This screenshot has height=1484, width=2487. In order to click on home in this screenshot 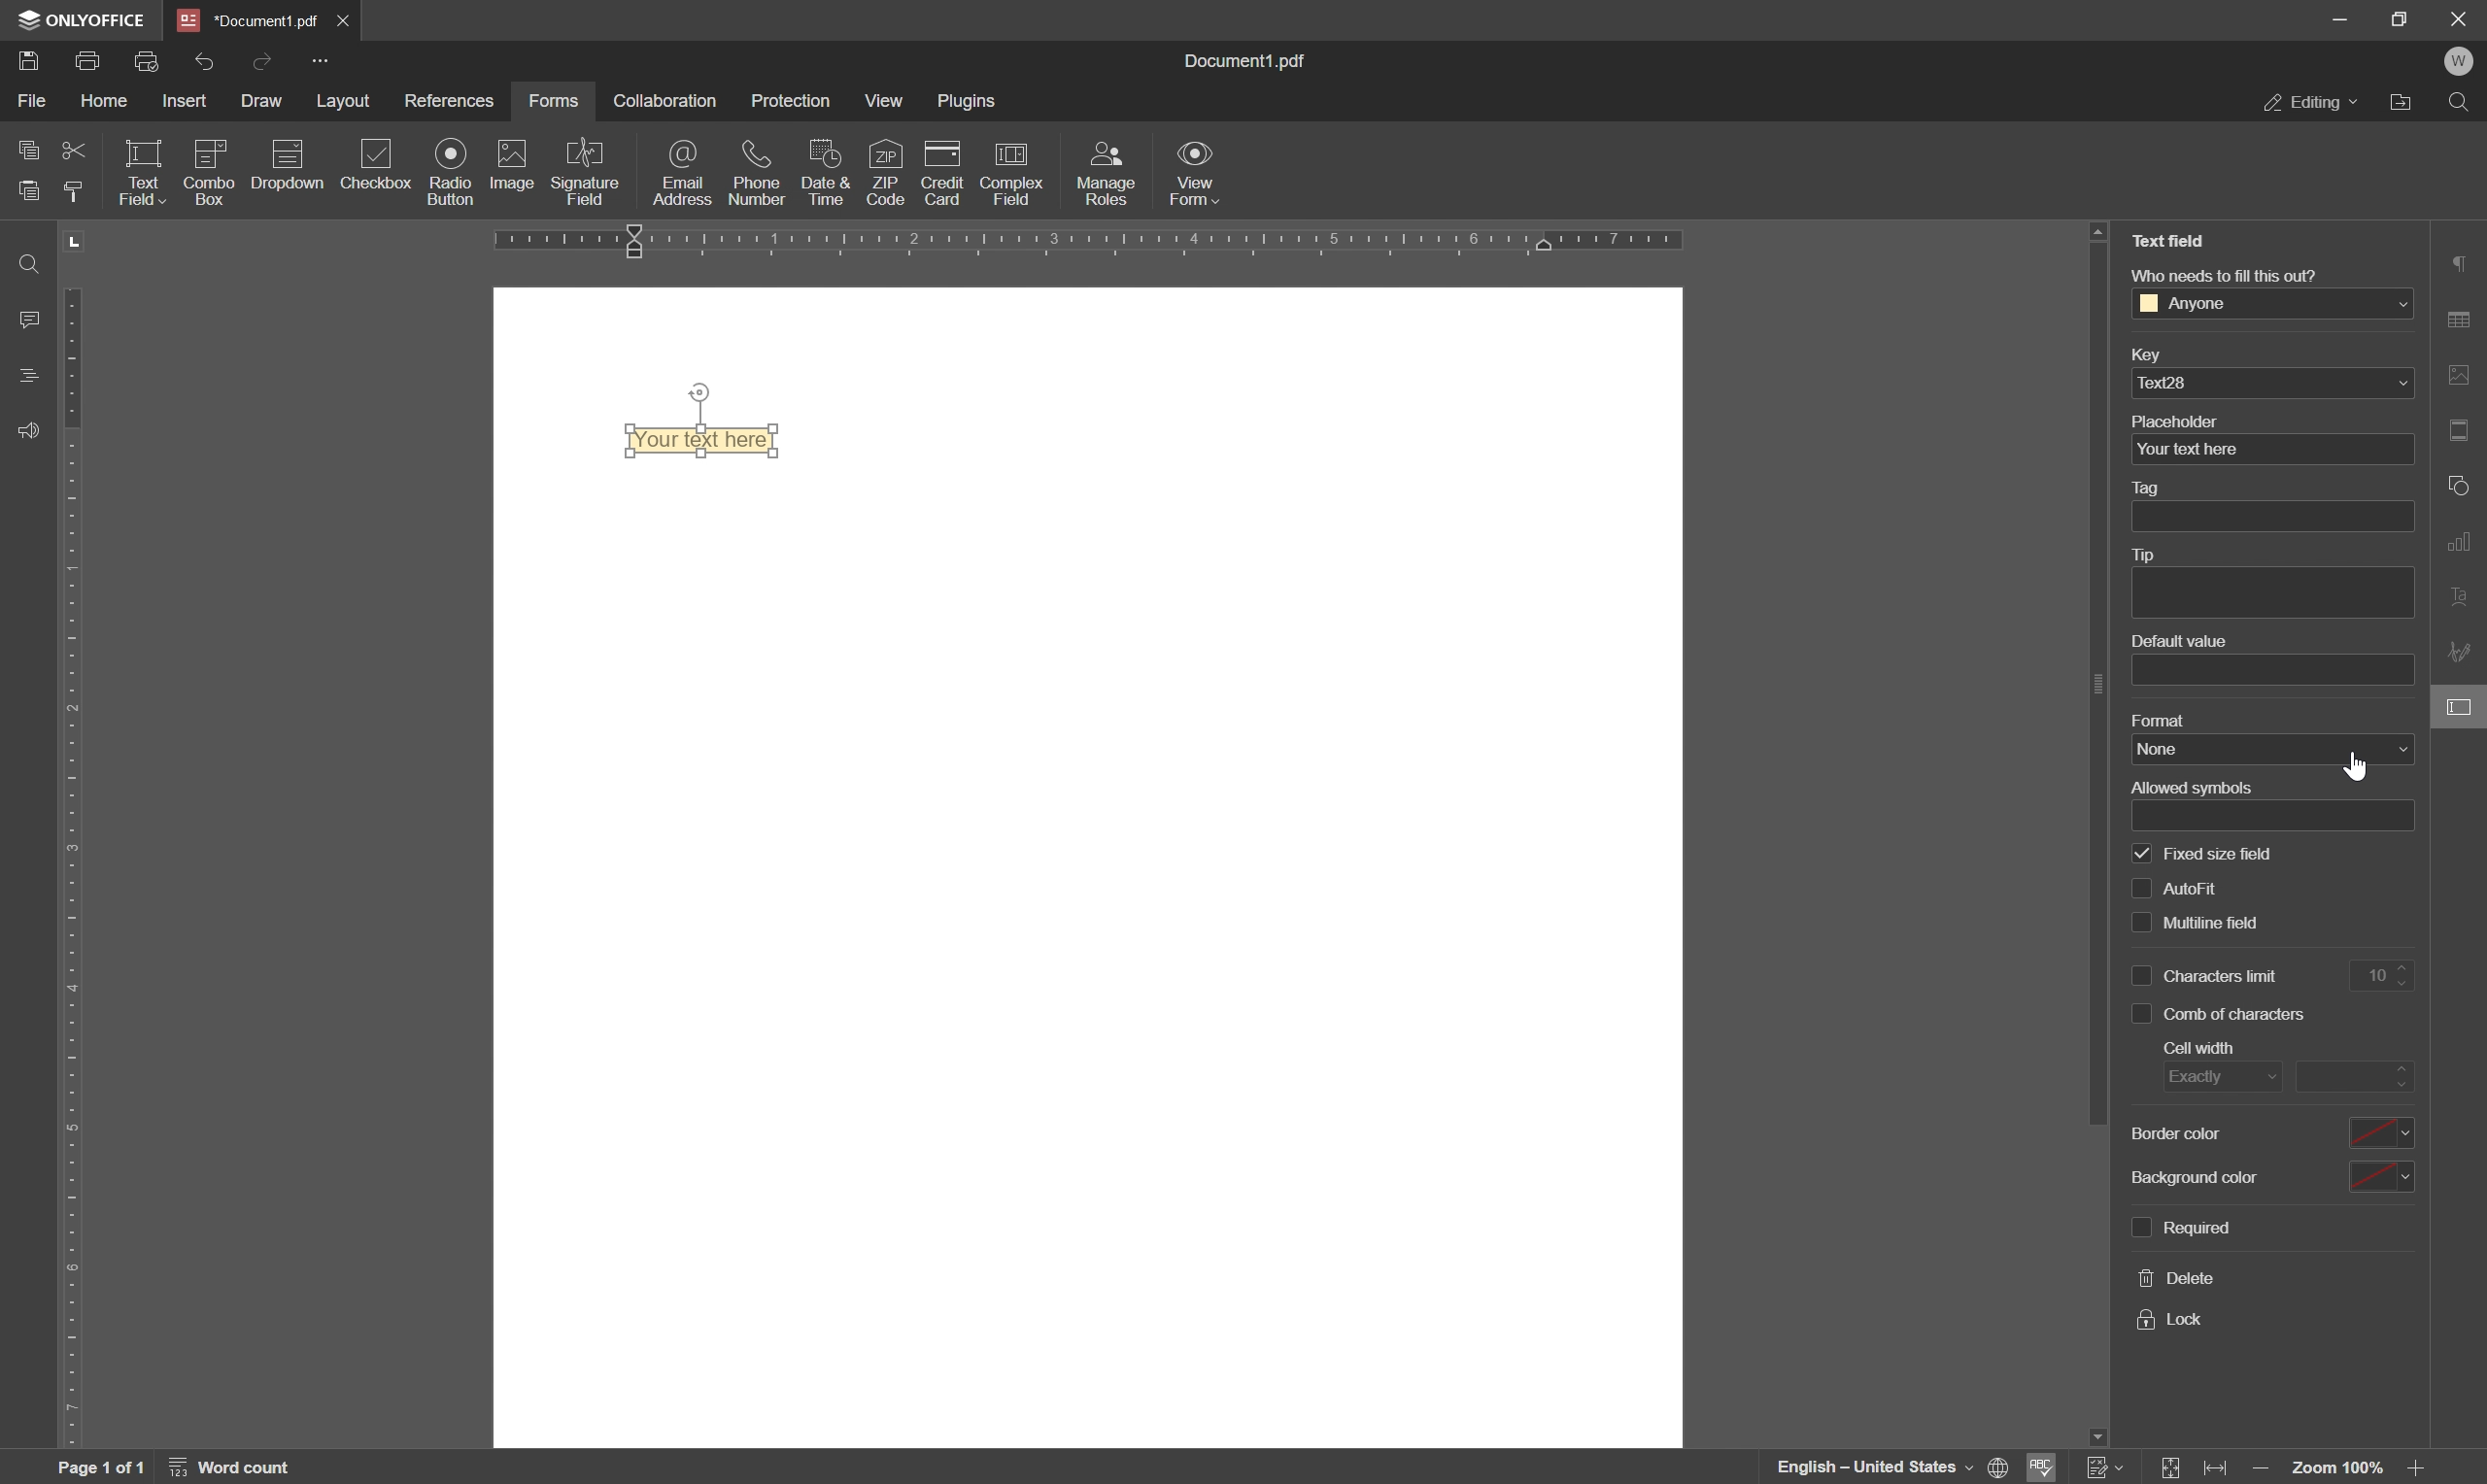, I will do `click(106, 104)`.